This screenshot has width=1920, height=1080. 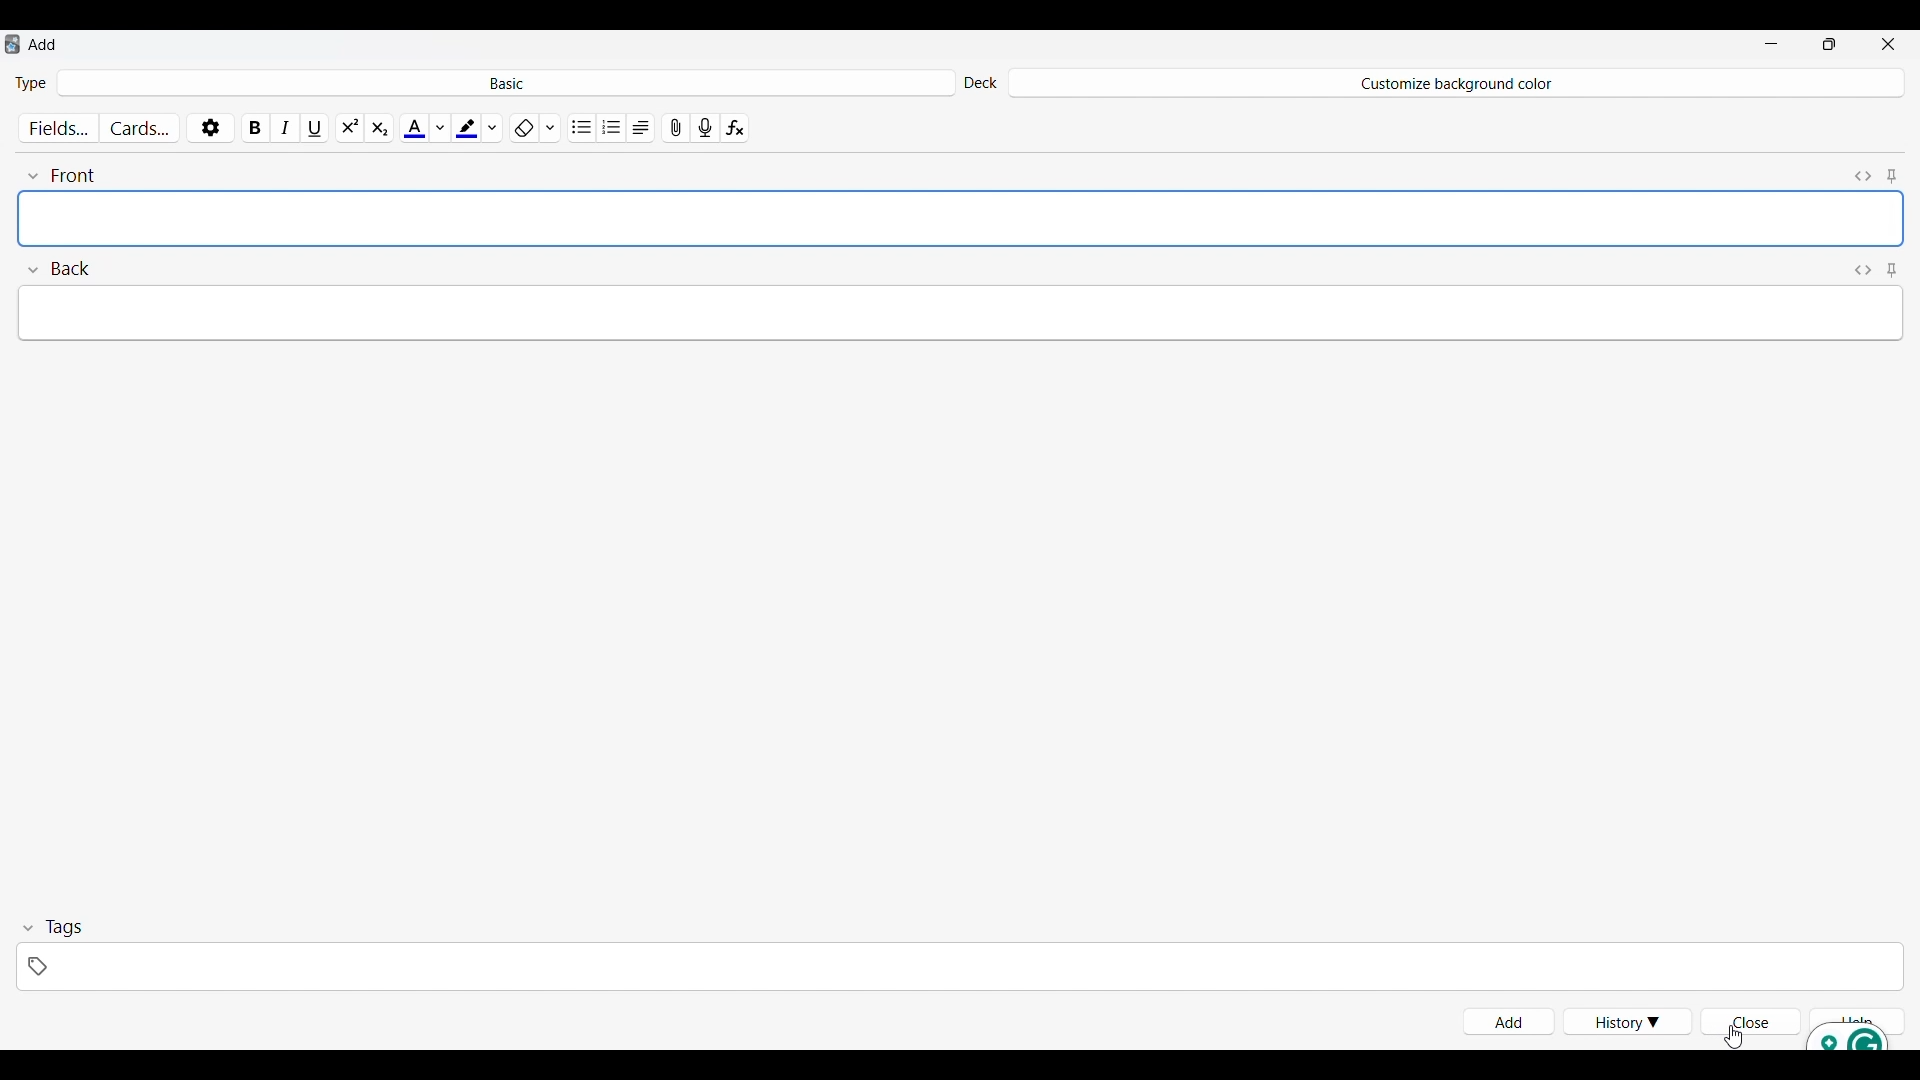 What do you see at coordinates (1752, 1022) in the screenshot?
I see `` at bounding box center [1752, 1022].